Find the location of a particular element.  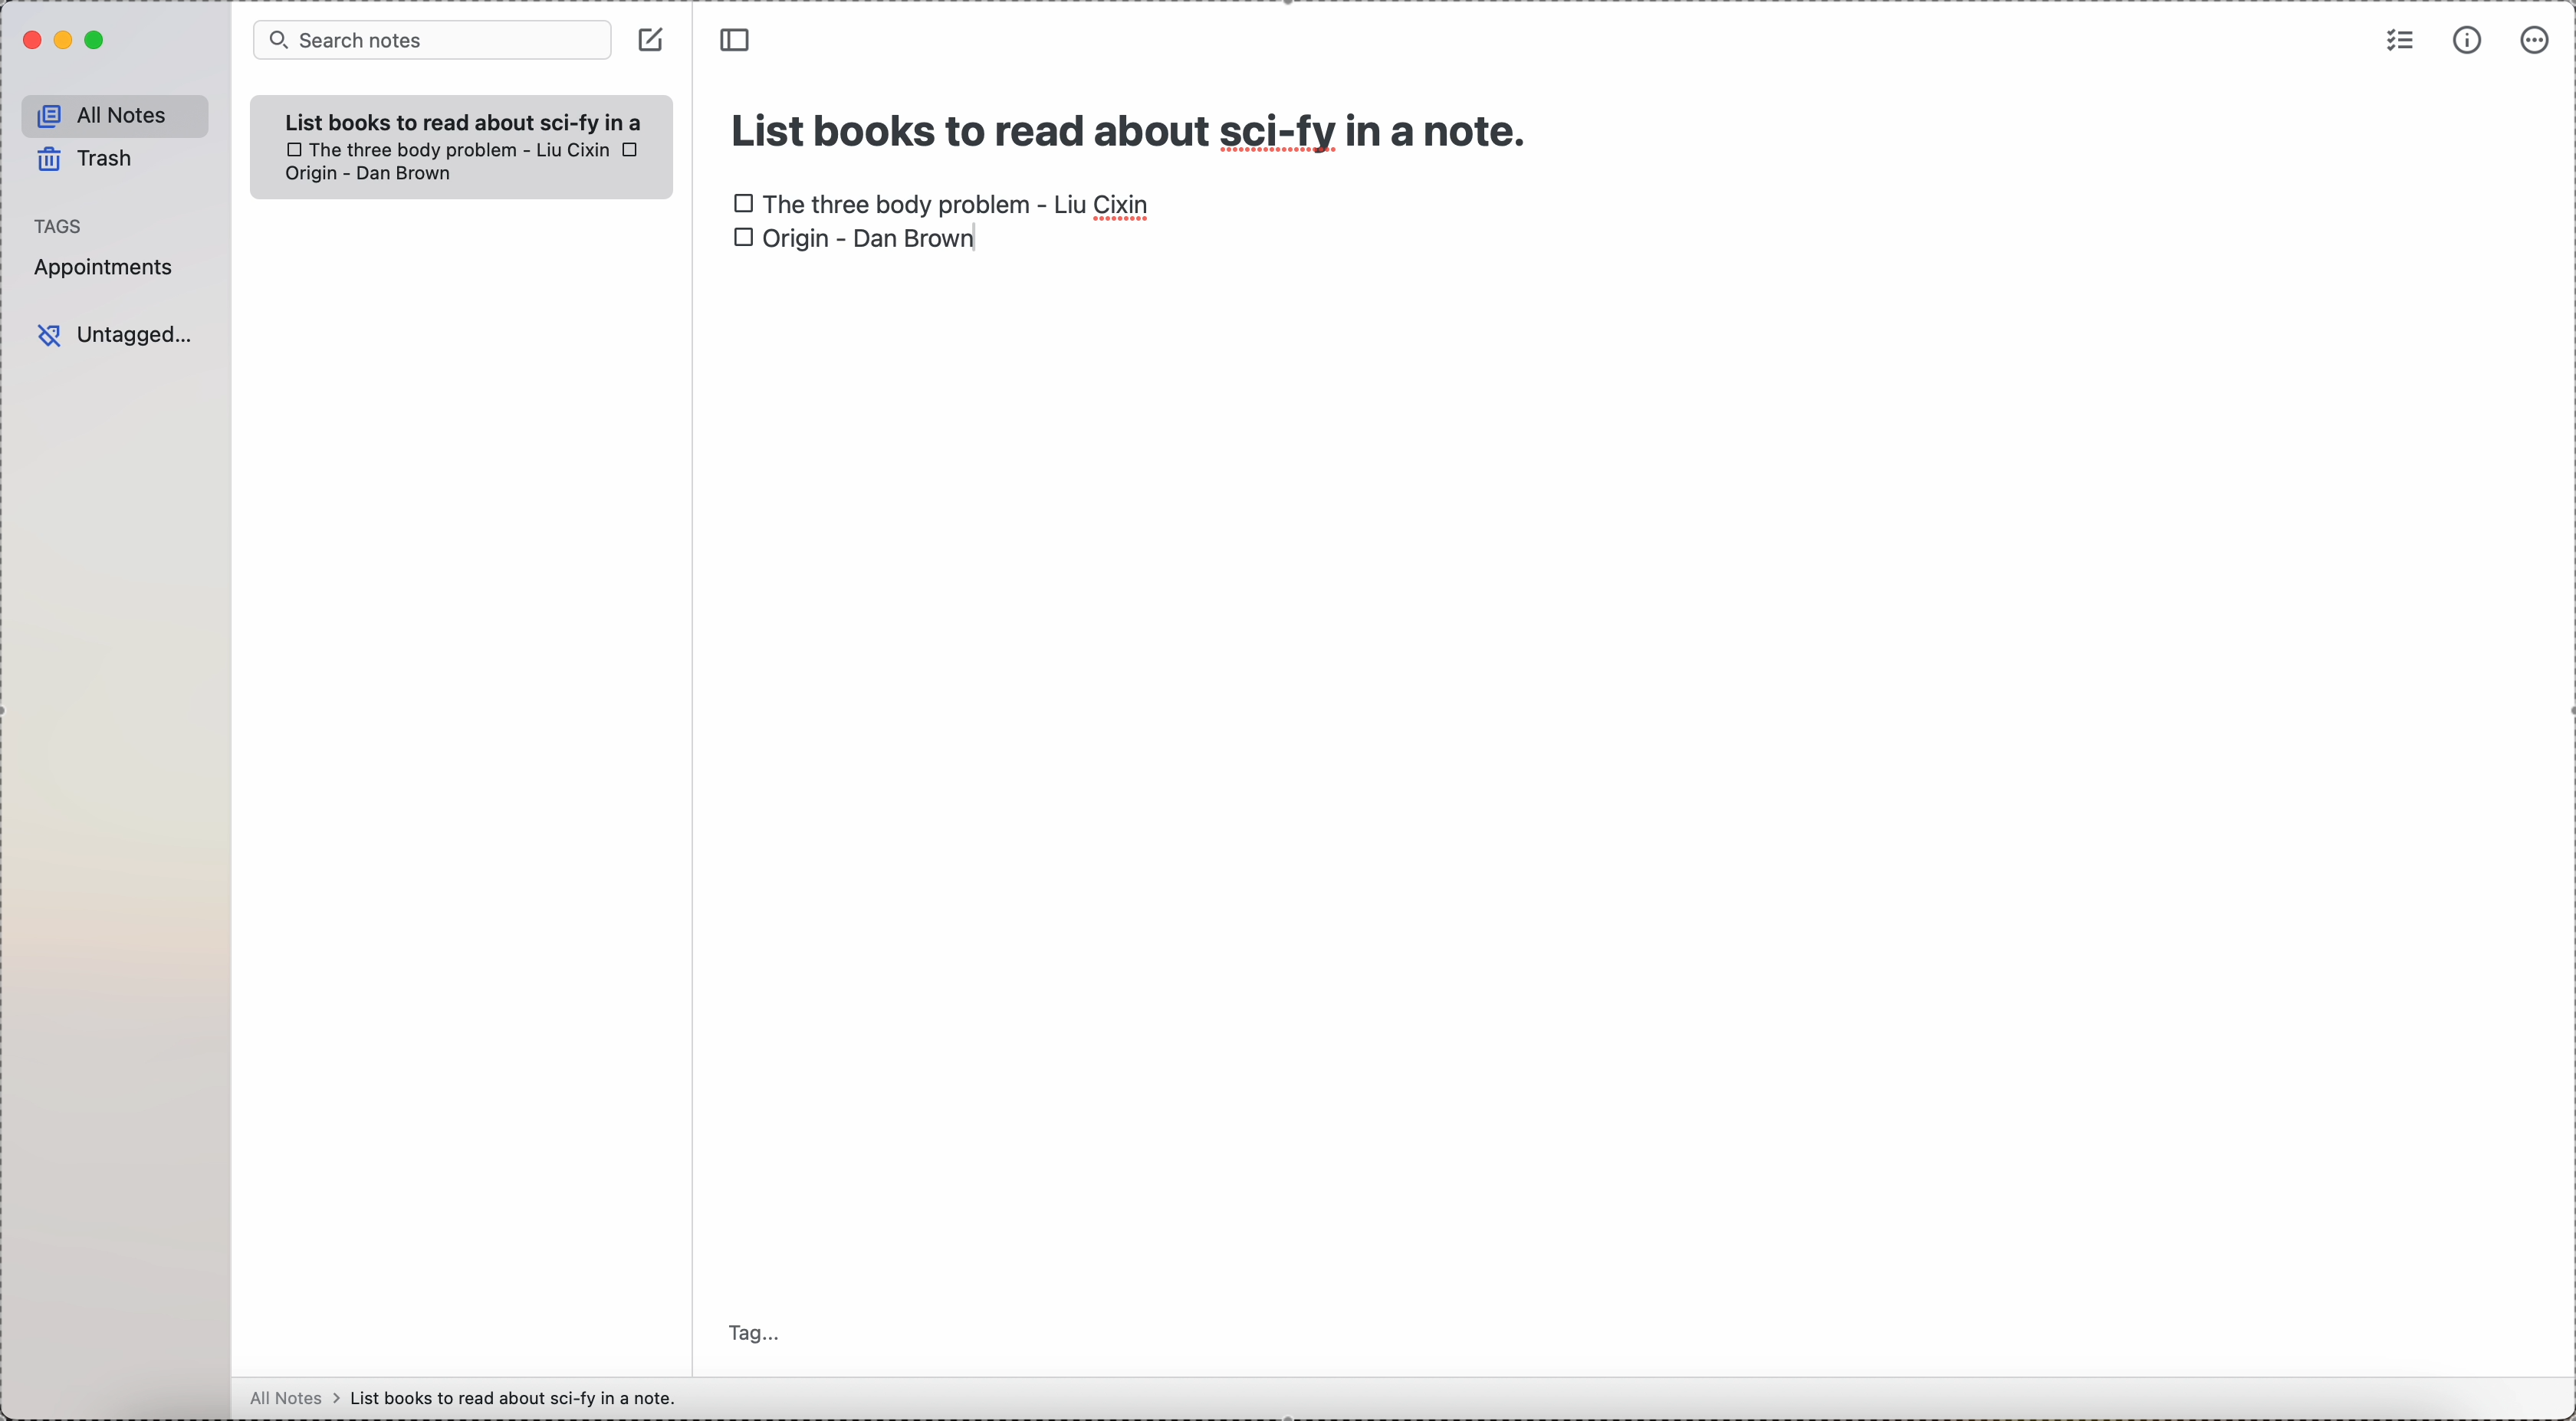

trash is located at coordinates (87, 160).